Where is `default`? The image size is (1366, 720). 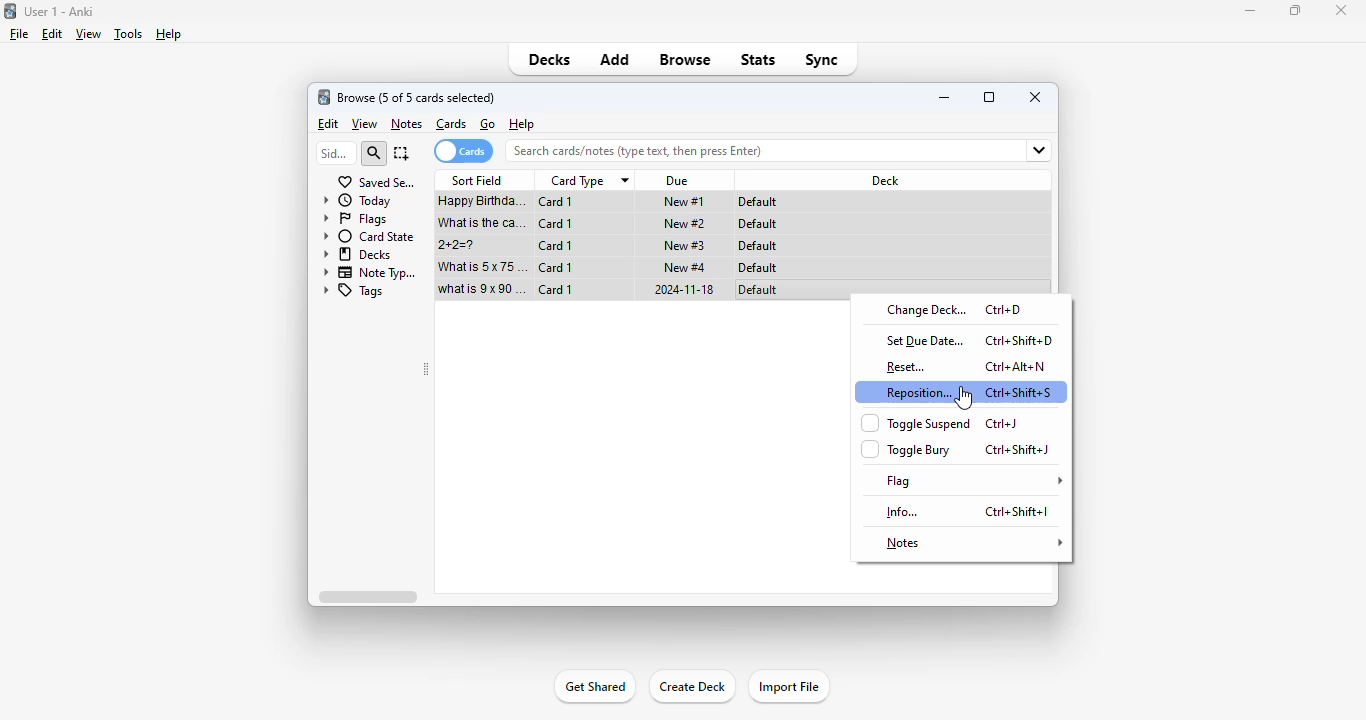
default is located at coordinates (760, 202).